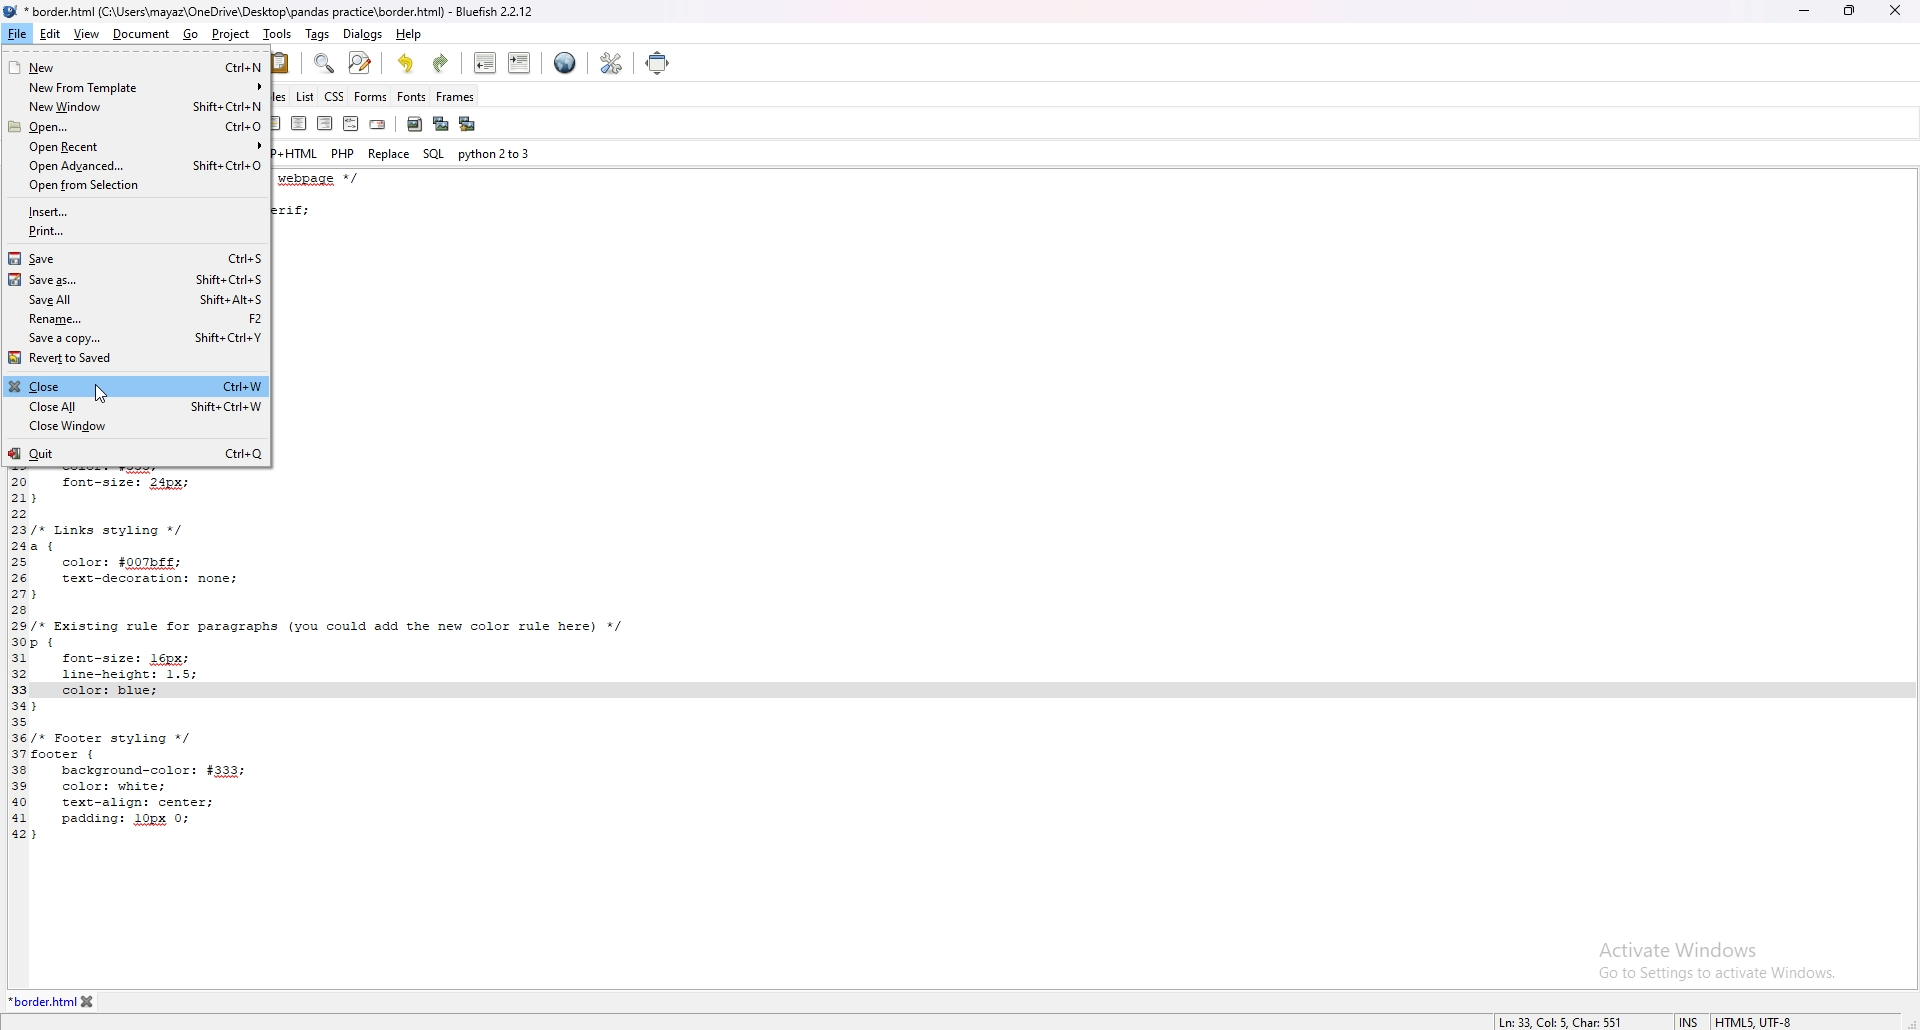  What do you see at coordinates (138, 453) in the screenshot?
I see `quit` at bounding box center [138, 453].